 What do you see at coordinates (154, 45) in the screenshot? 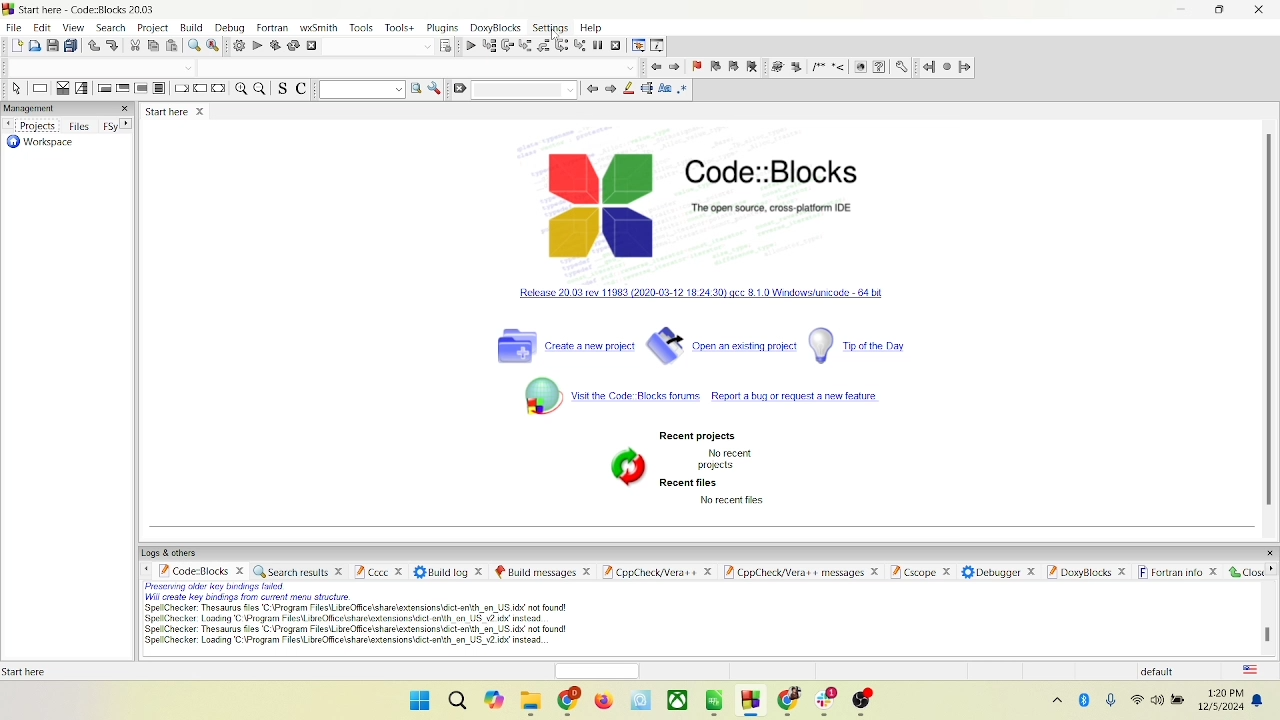
I see `copy` at bounding box center [154, 45].